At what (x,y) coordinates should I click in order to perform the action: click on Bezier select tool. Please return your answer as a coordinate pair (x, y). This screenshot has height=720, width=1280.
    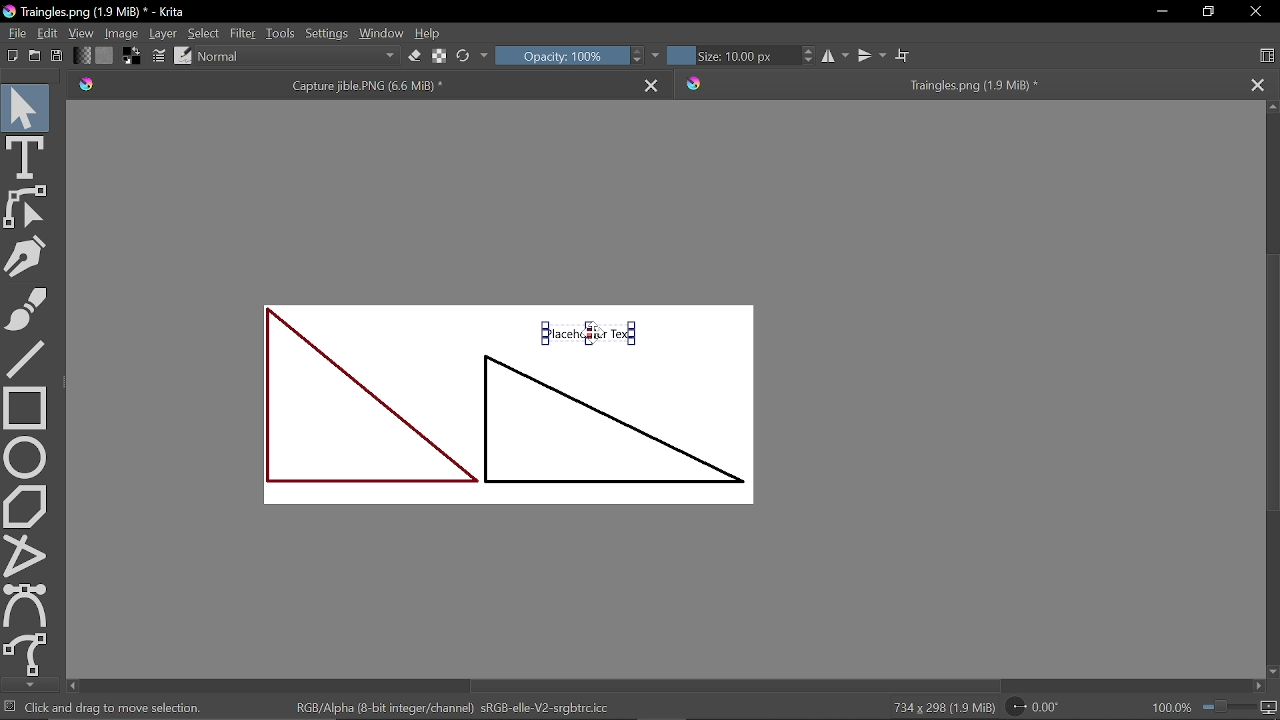
    Looking at the image, I should click on (27, 605).